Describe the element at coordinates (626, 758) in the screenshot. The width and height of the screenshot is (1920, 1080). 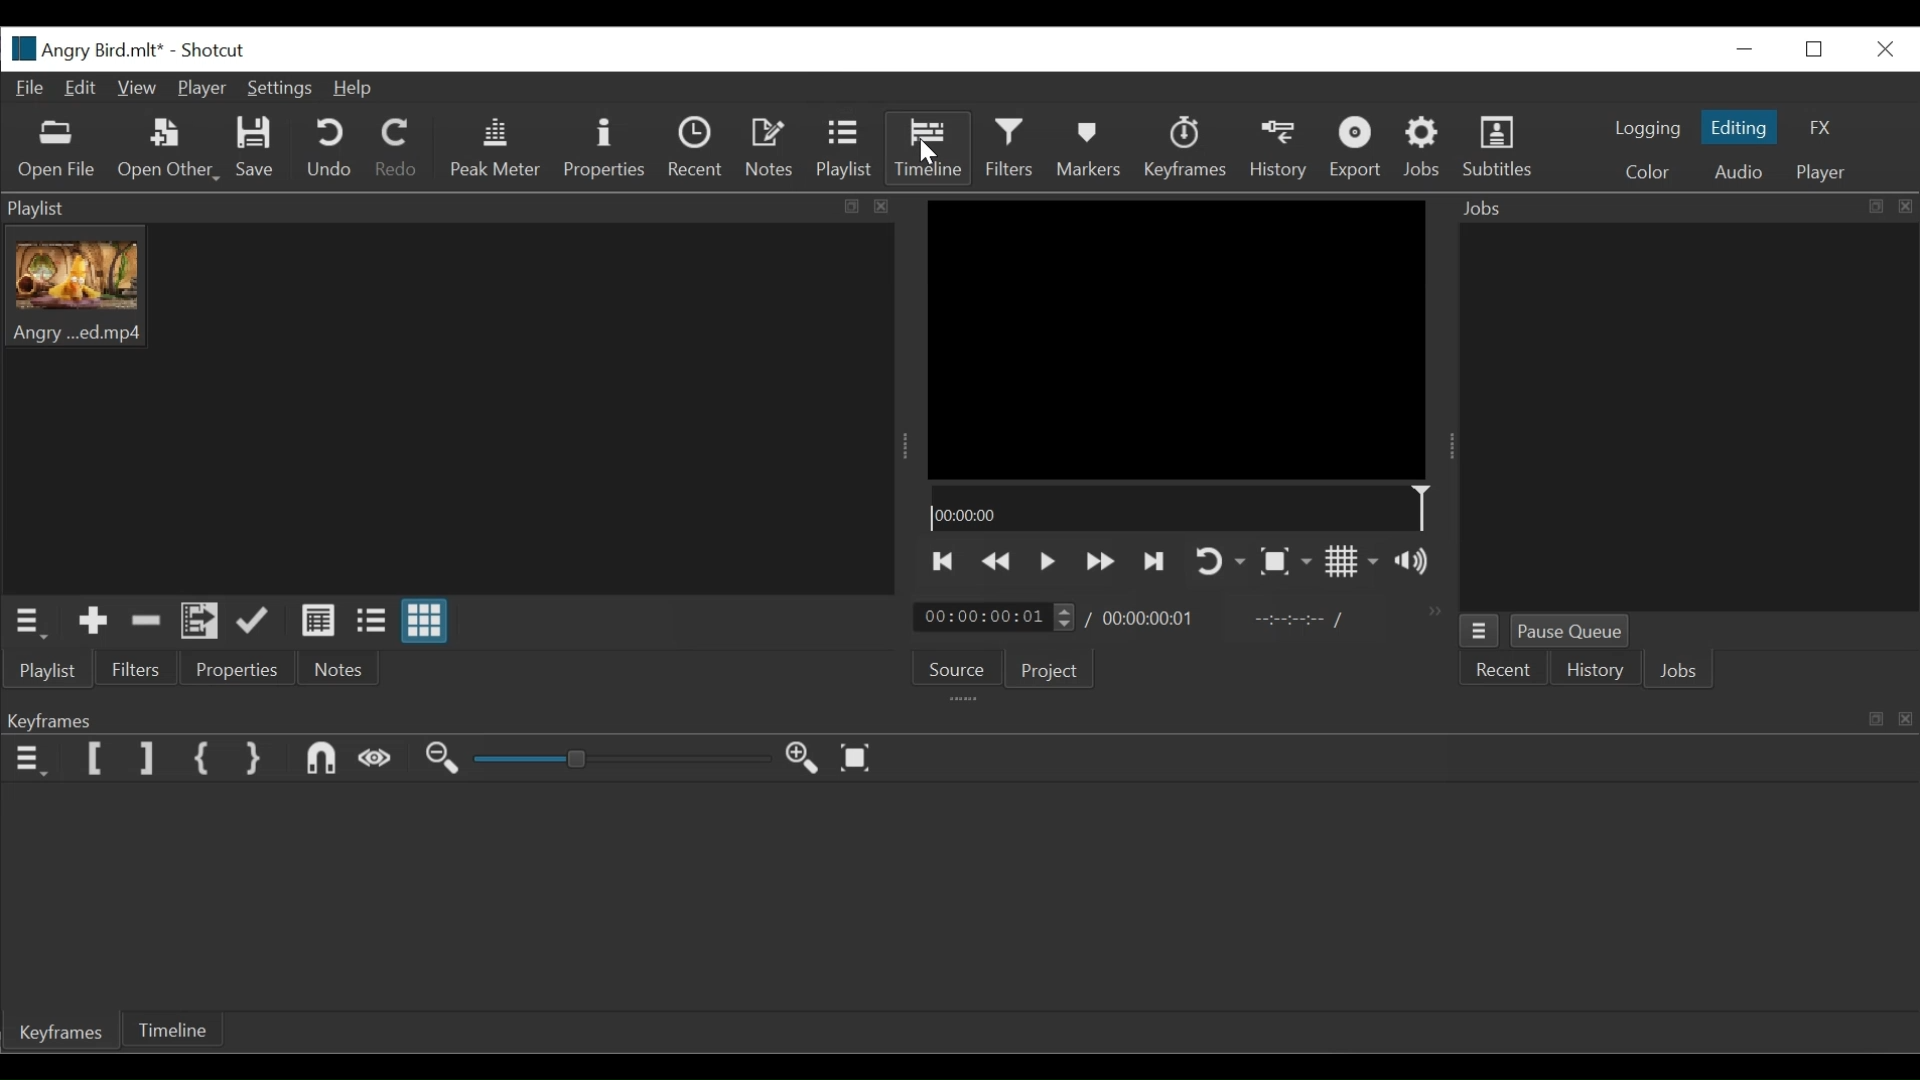
I see `Slider` at that location.